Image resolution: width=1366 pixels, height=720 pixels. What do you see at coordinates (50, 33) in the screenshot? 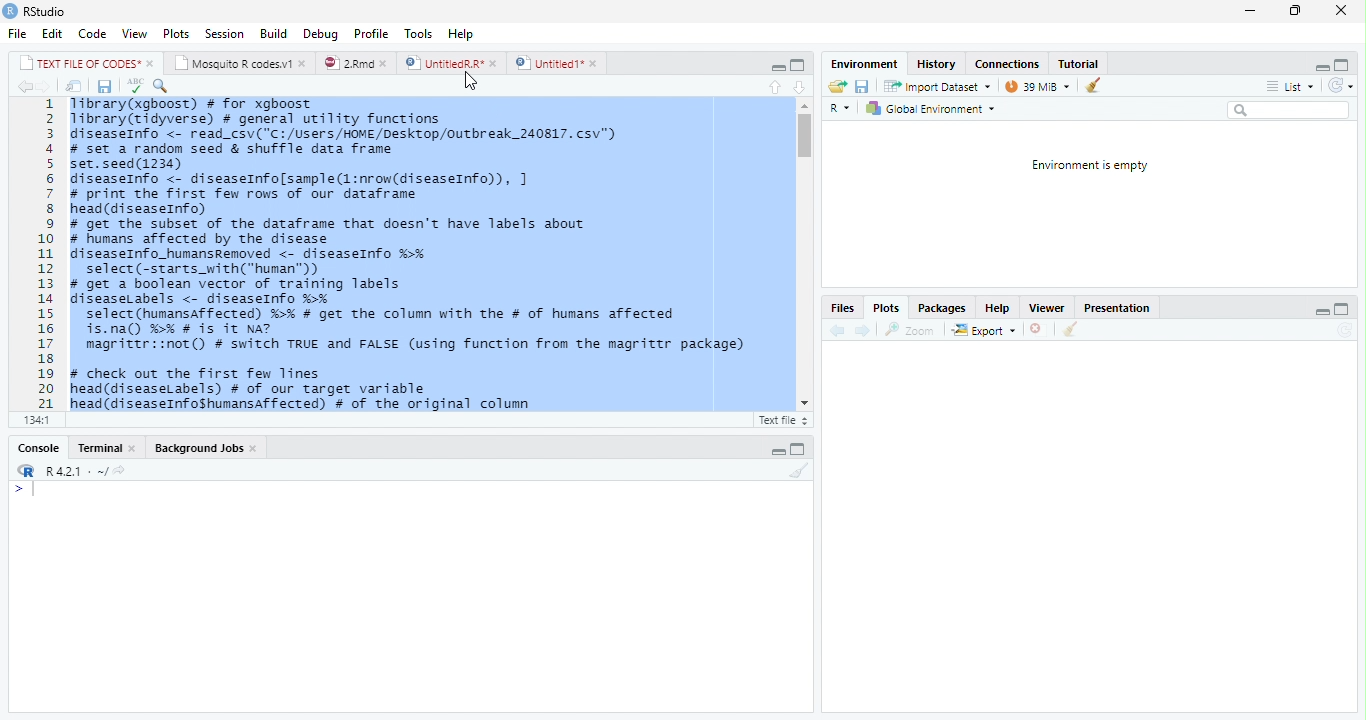
I see `Edit` at bounding box center [50, 33].